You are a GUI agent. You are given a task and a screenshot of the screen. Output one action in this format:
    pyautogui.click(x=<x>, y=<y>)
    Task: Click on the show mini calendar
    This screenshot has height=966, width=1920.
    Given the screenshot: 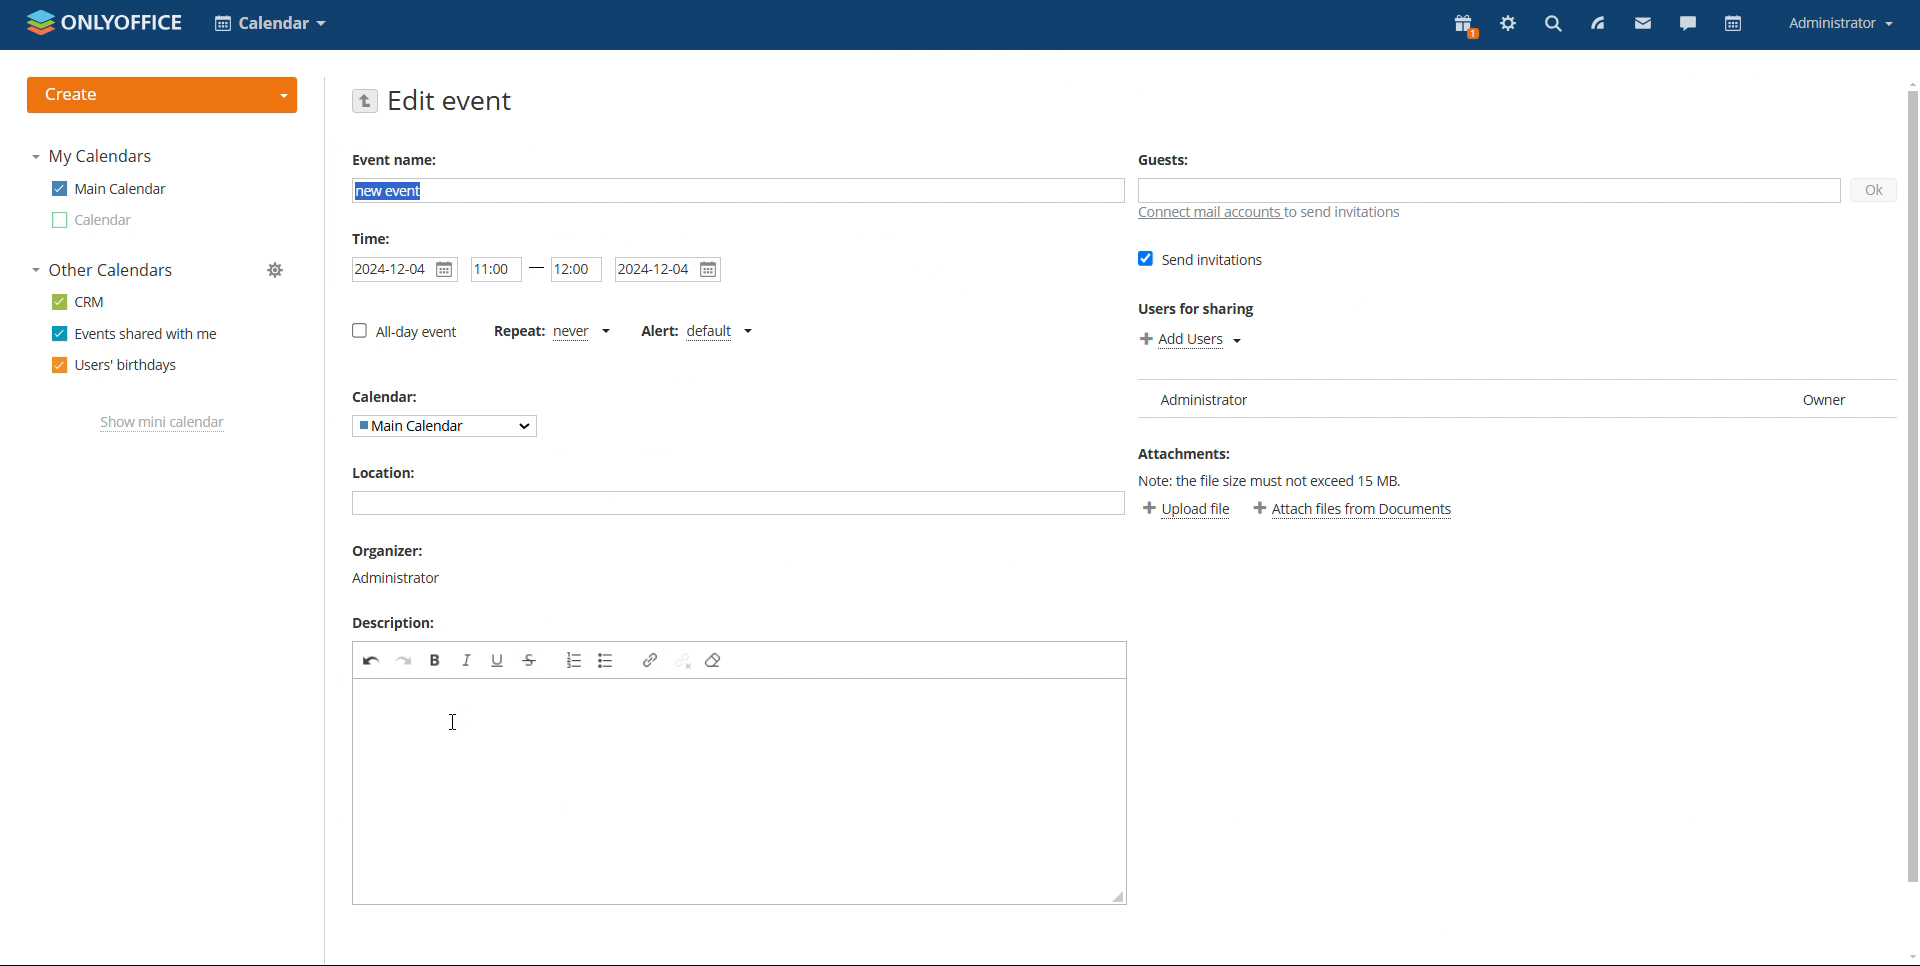 What is the action you would take?
    pyautogui.click(x=162, y=424)
    